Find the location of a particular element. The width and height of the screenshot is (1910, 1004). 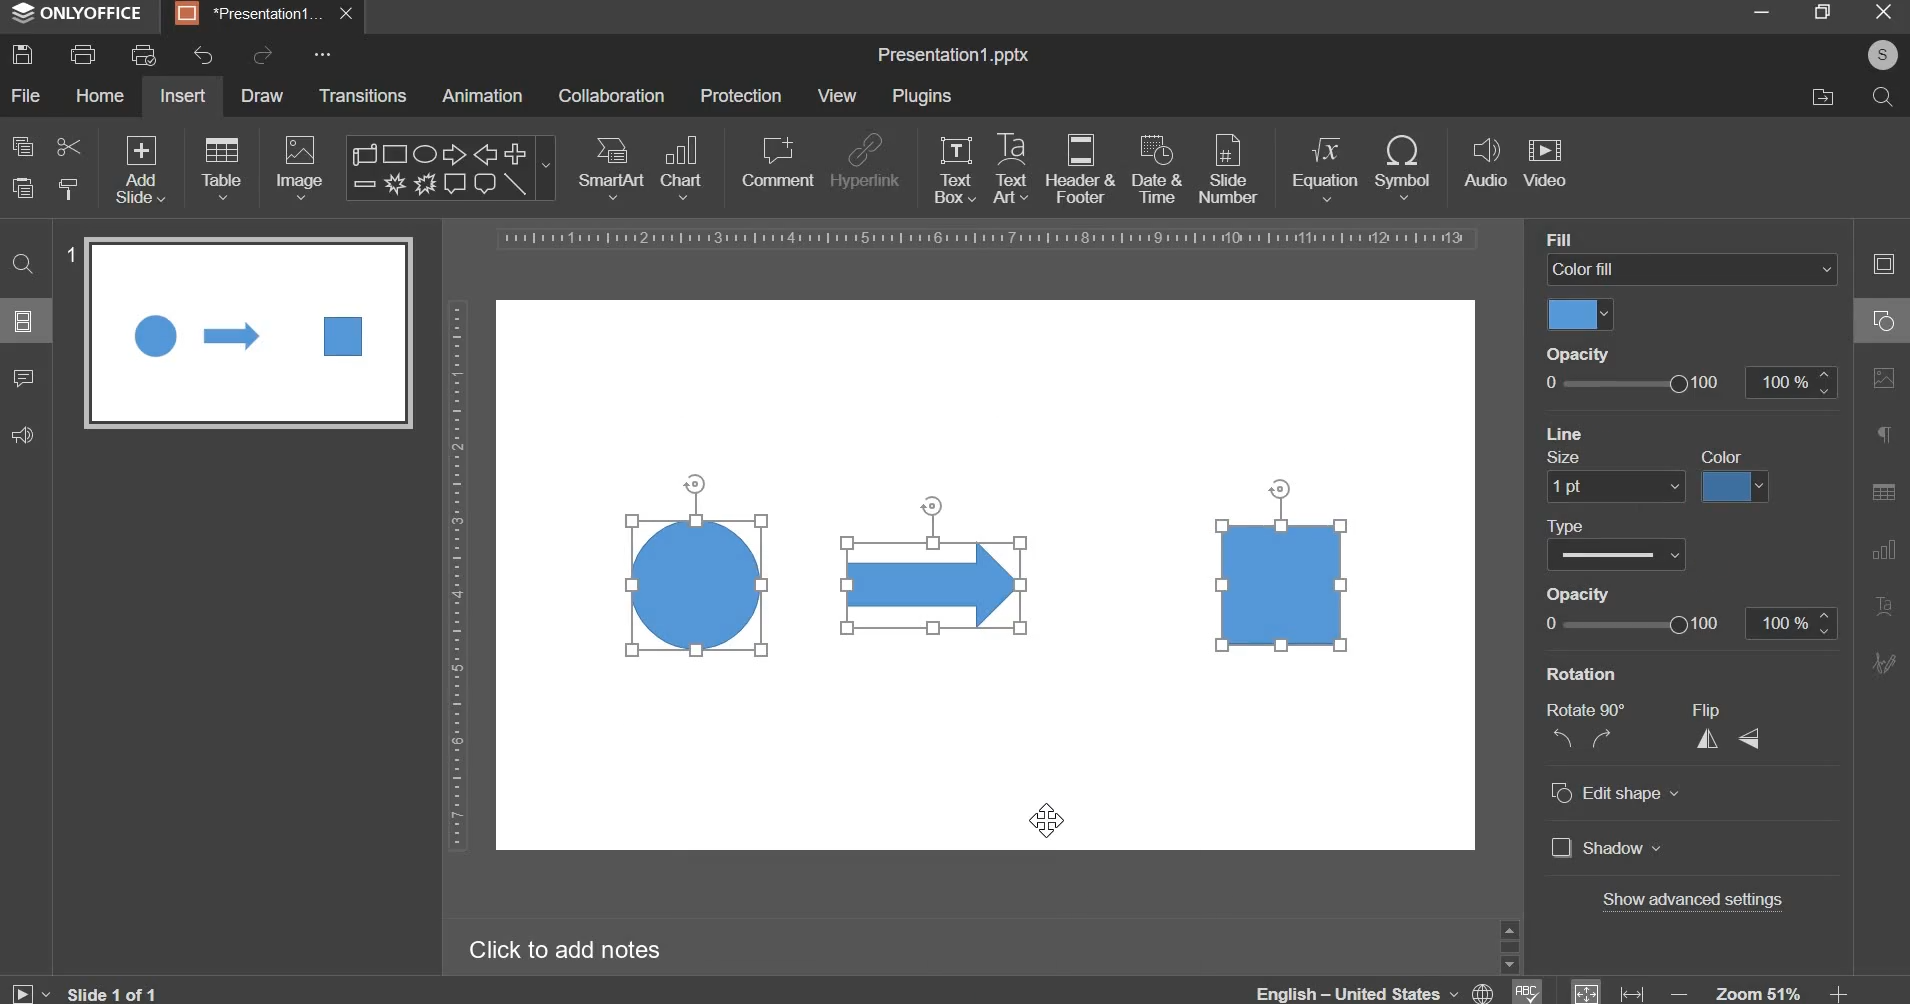

flip horizontal is located at coordinates (1714, 738).